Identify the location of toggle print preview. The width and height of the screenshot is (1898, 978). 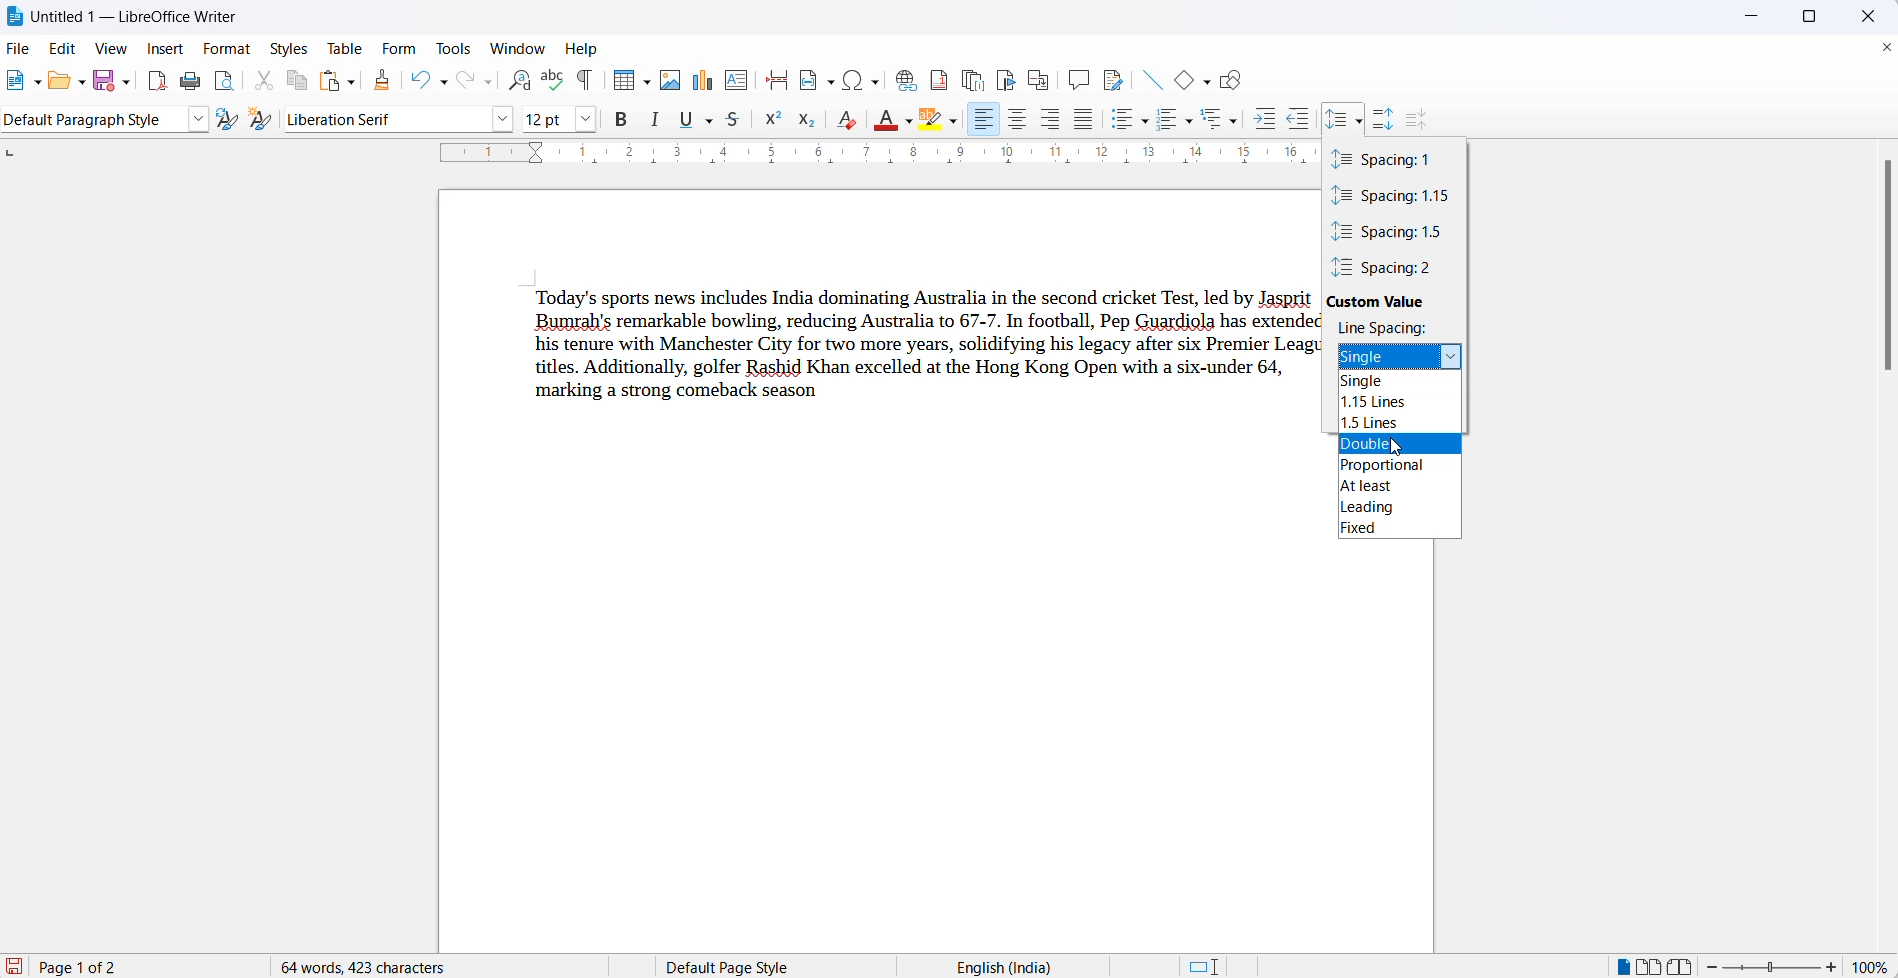
(225, 80).